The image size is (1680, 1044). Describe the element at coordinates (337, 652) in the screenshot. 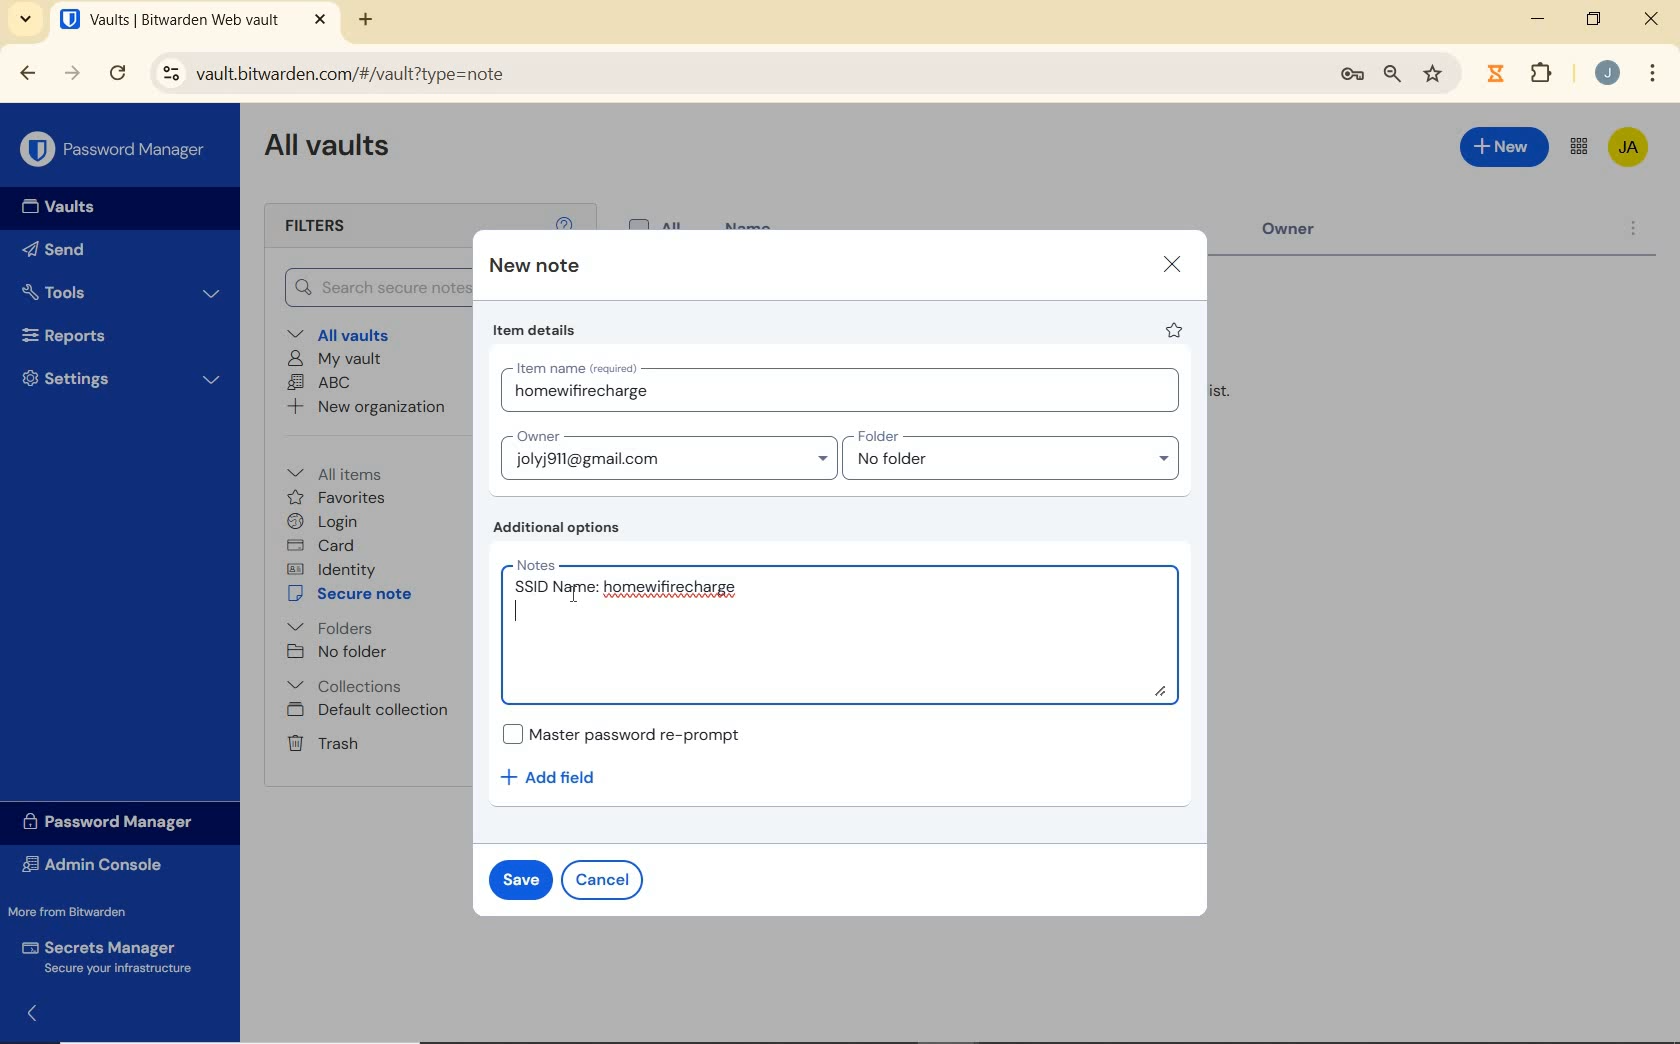

I see `No folder` at that location.